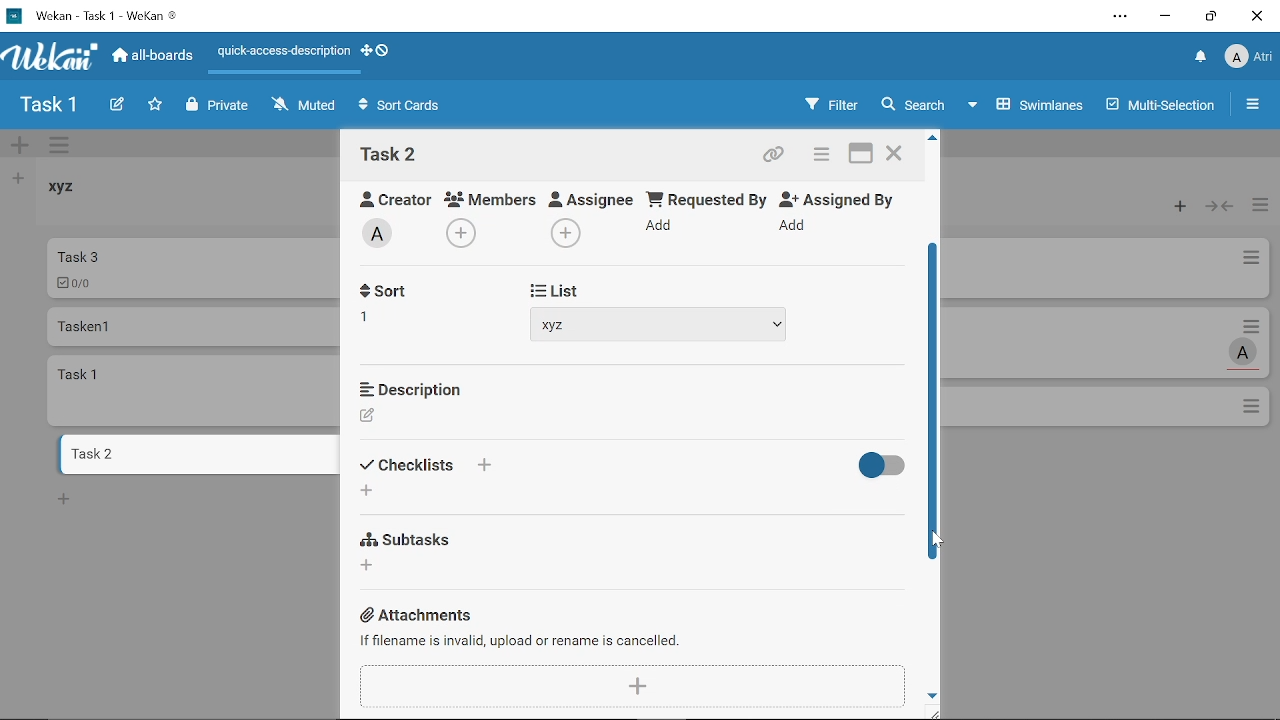  What do you see at coordinates (369, 565) in the screenshot?
I see `Add substacks` at bounding box center [369, 565].